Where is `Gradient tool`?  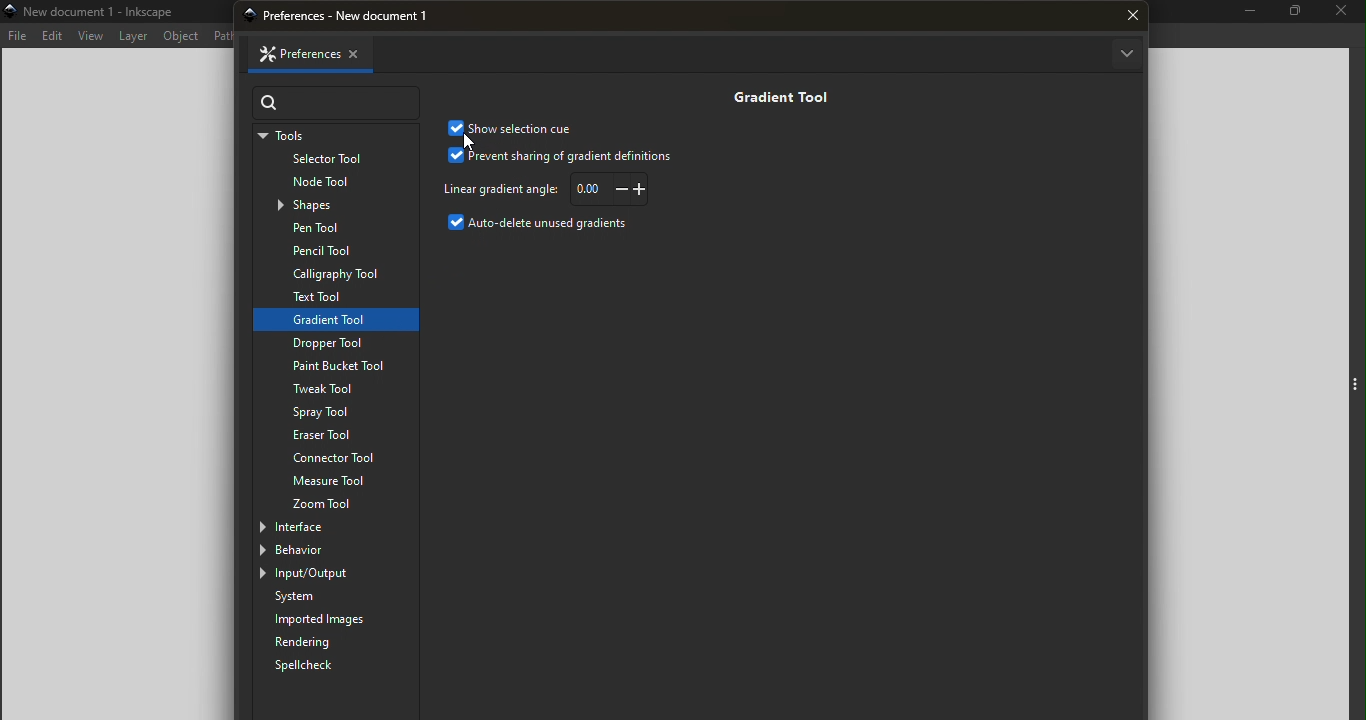 Gradient tool is located at coordinates (775, 95).